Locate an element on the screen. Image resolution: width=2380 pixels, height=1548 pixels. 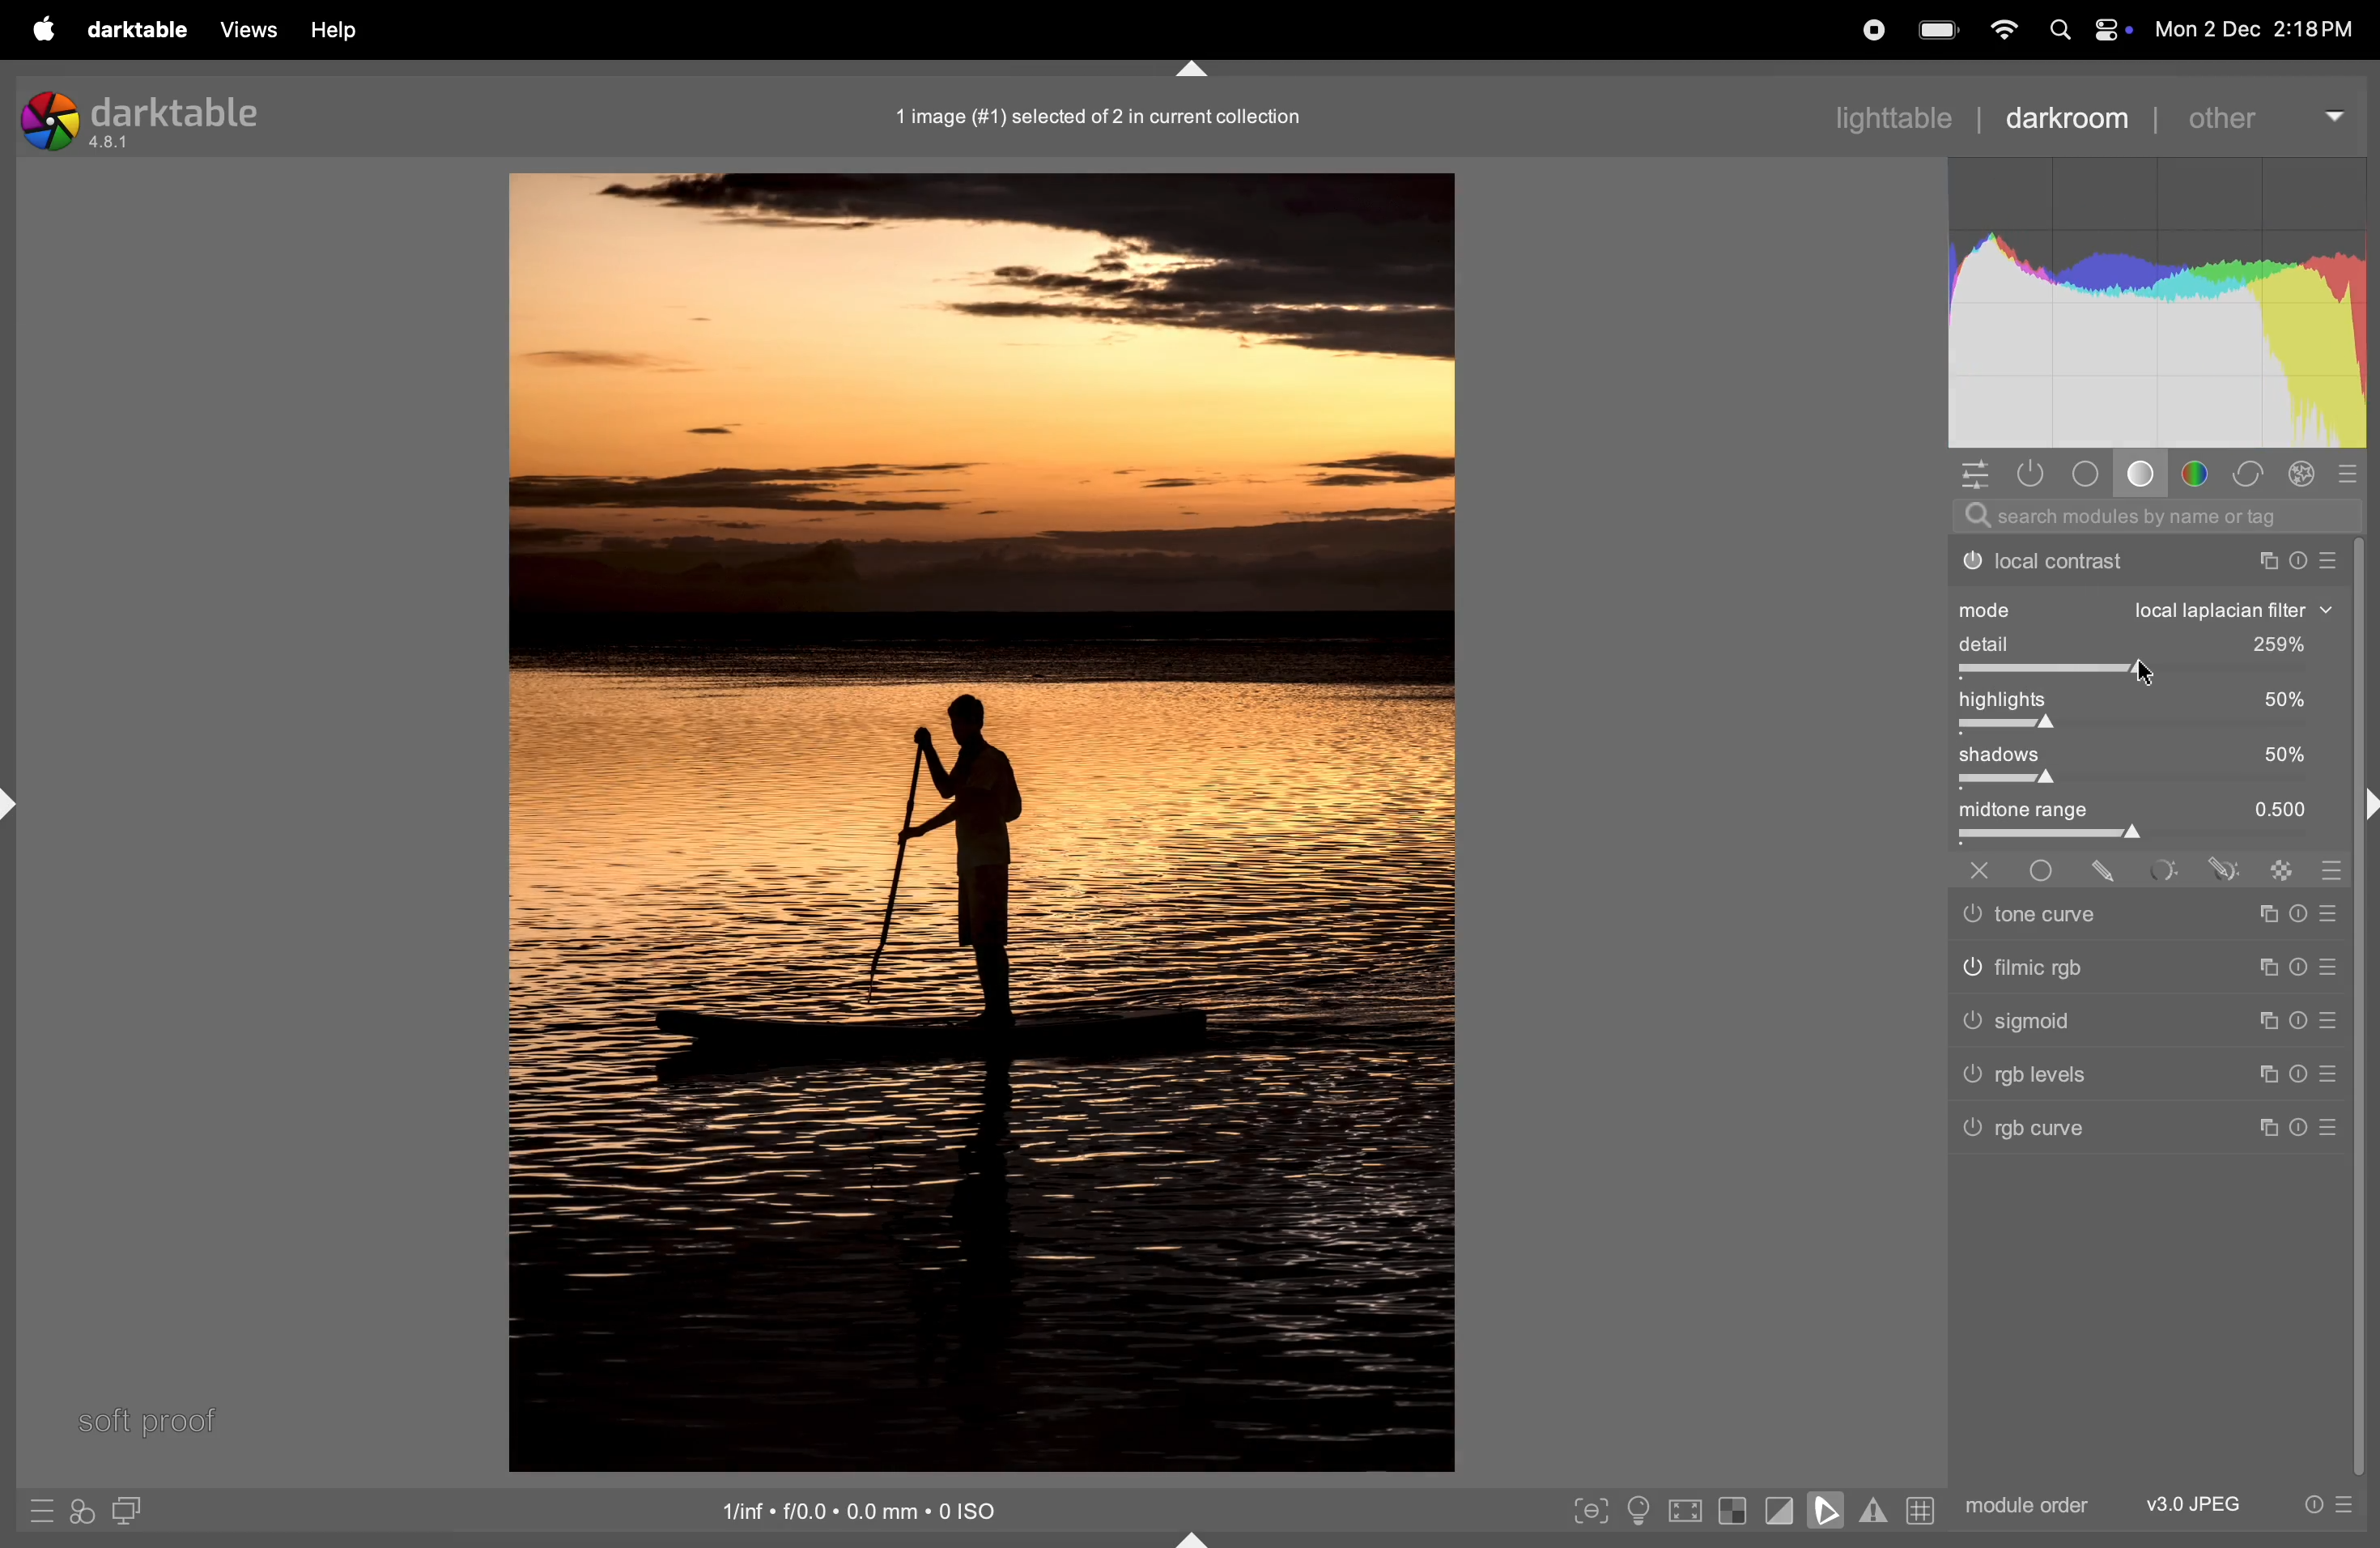
togglebar is located at coordinates (2147, 728).